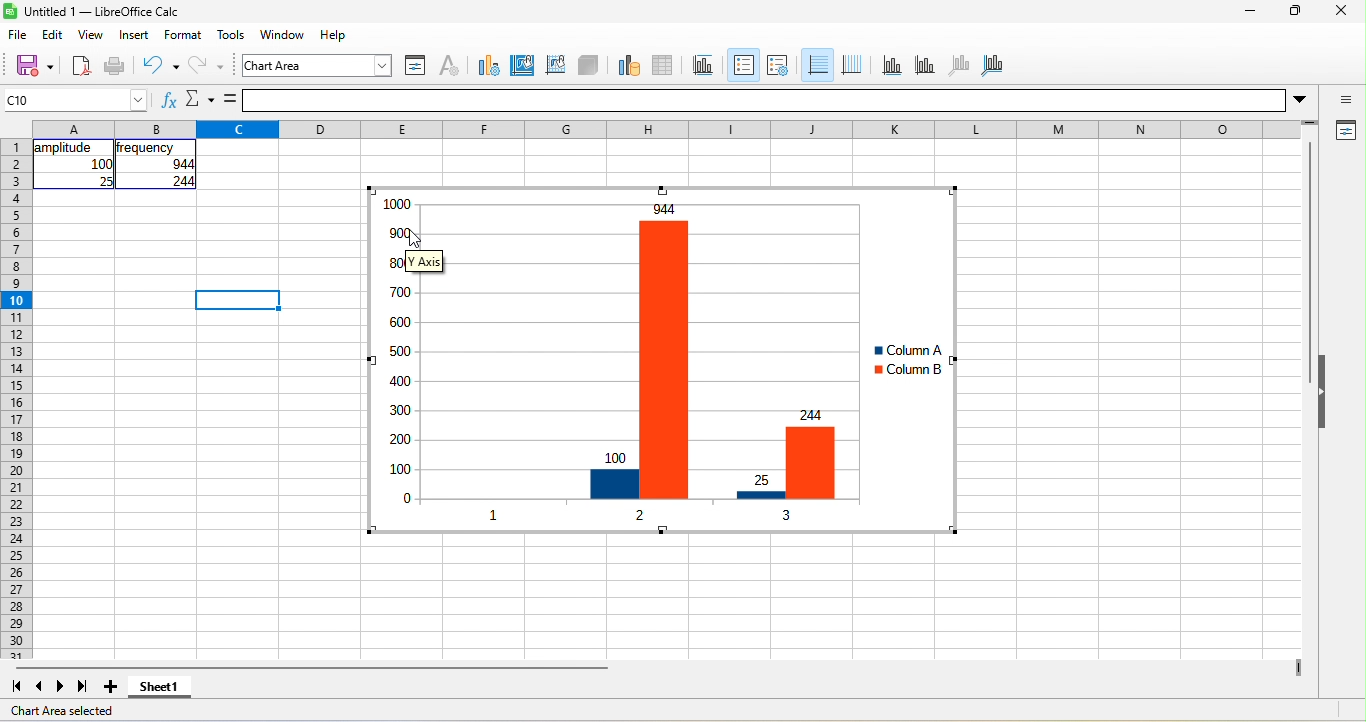 The image size is (1366, 722). What do you see at coordinates (1325, 393) in the screenshot?
I see `hide ` at bounding box center [1325, 393].